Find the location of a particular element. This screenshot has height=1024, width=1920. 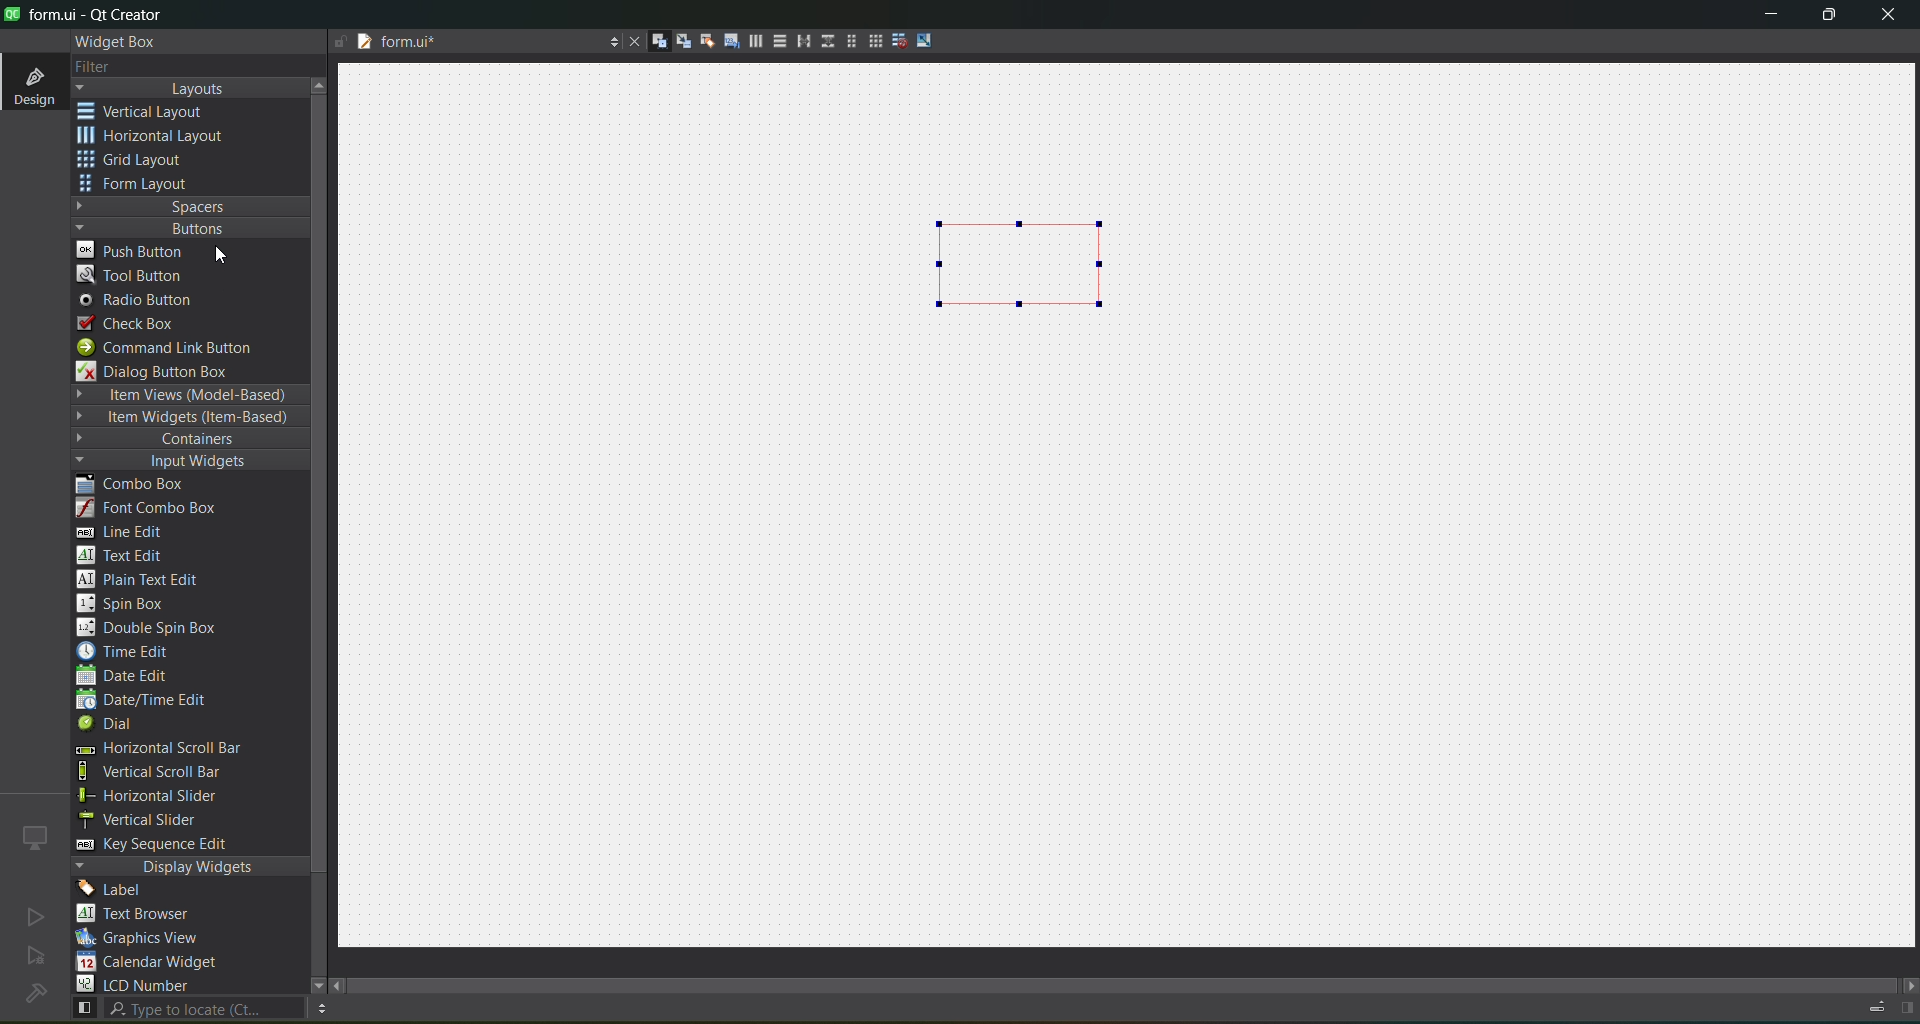

adjust size is located at coordinates (929, 40).